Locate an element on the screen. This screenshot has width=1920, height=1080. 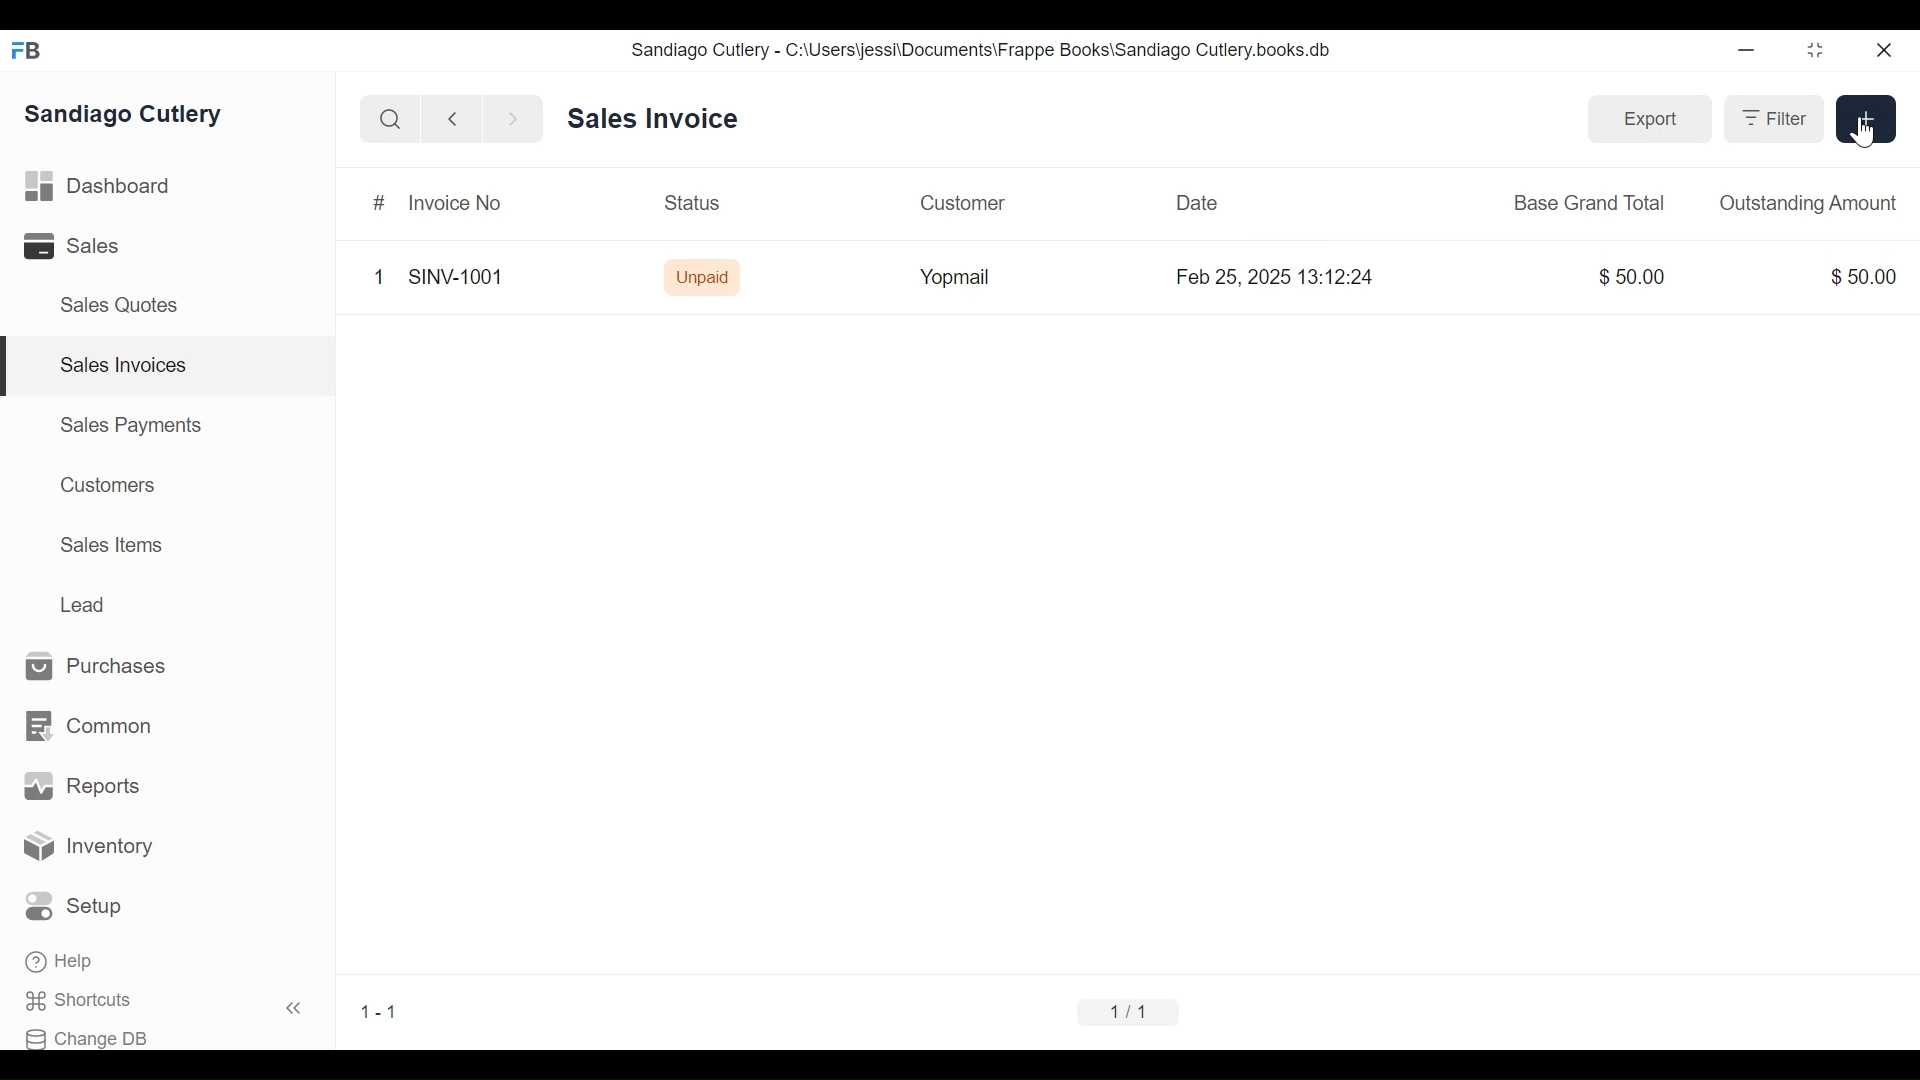
« is located at coordinates (294, 1011).